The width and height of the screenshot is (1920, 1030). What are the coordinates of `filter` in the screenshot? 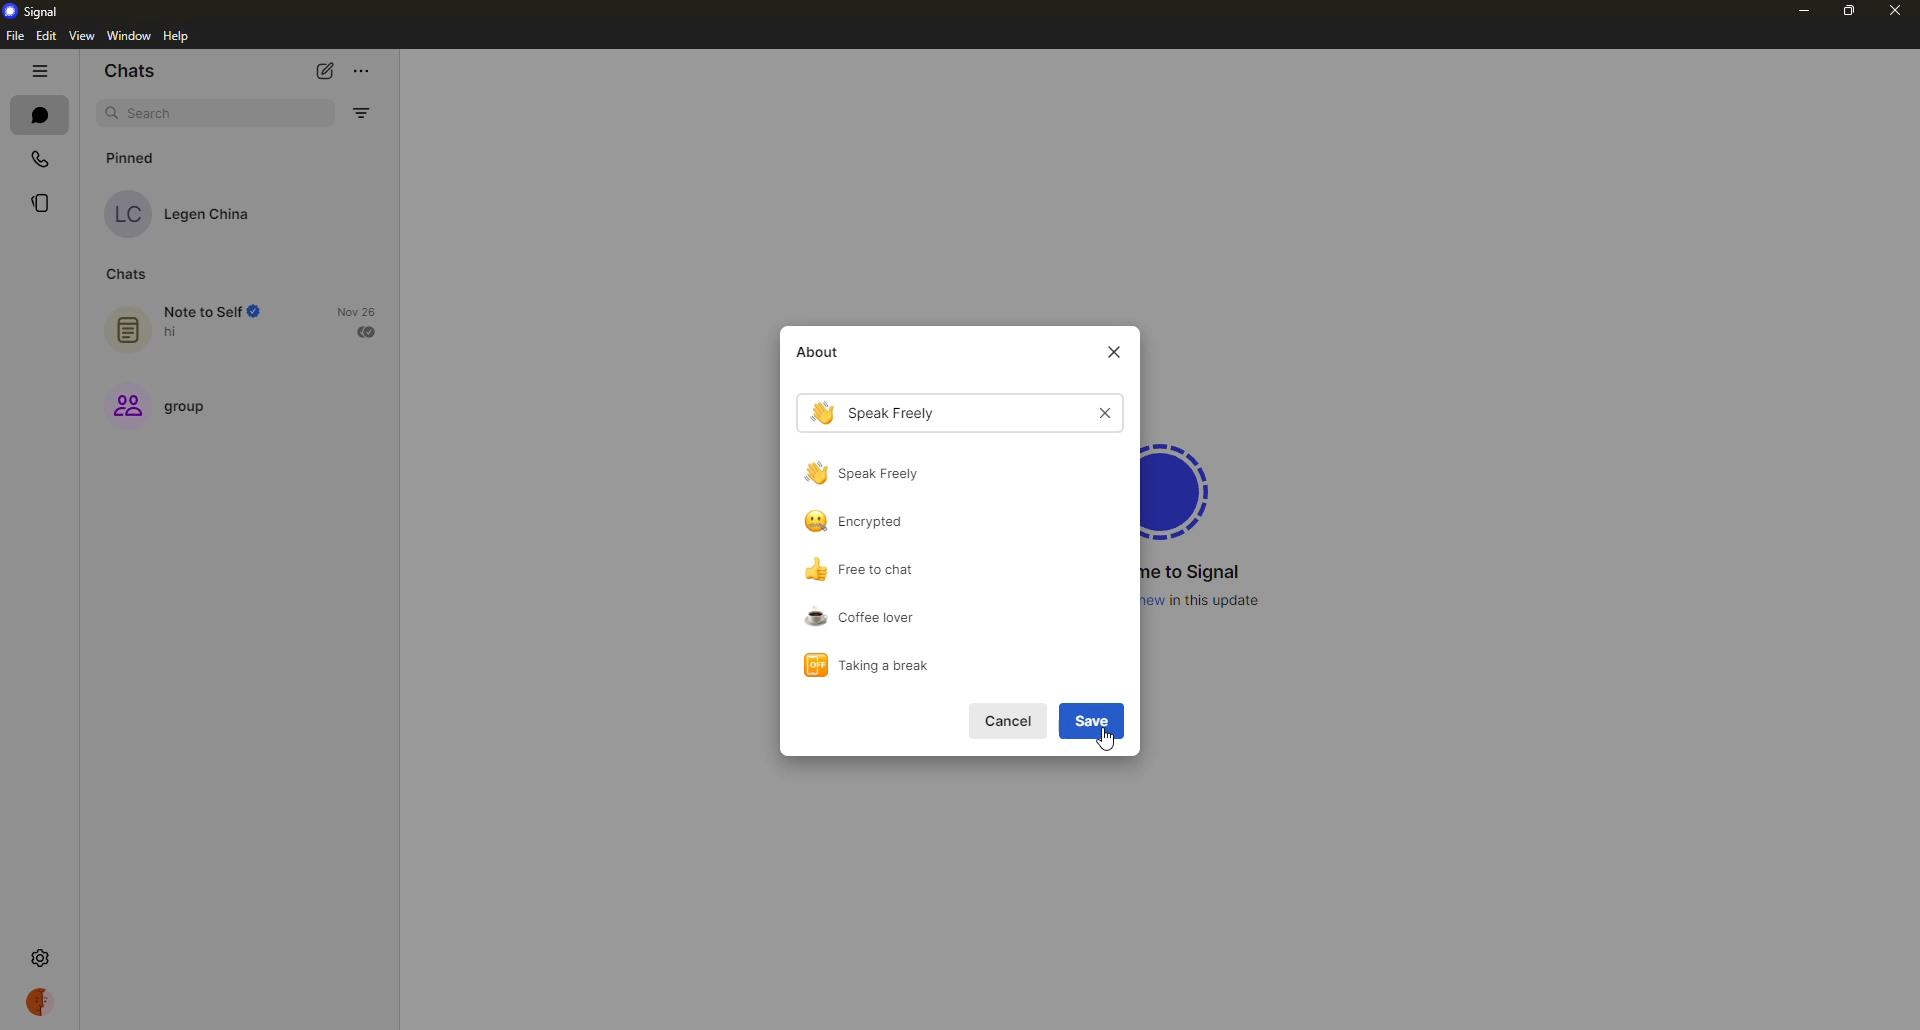 It's located at (360, 113).